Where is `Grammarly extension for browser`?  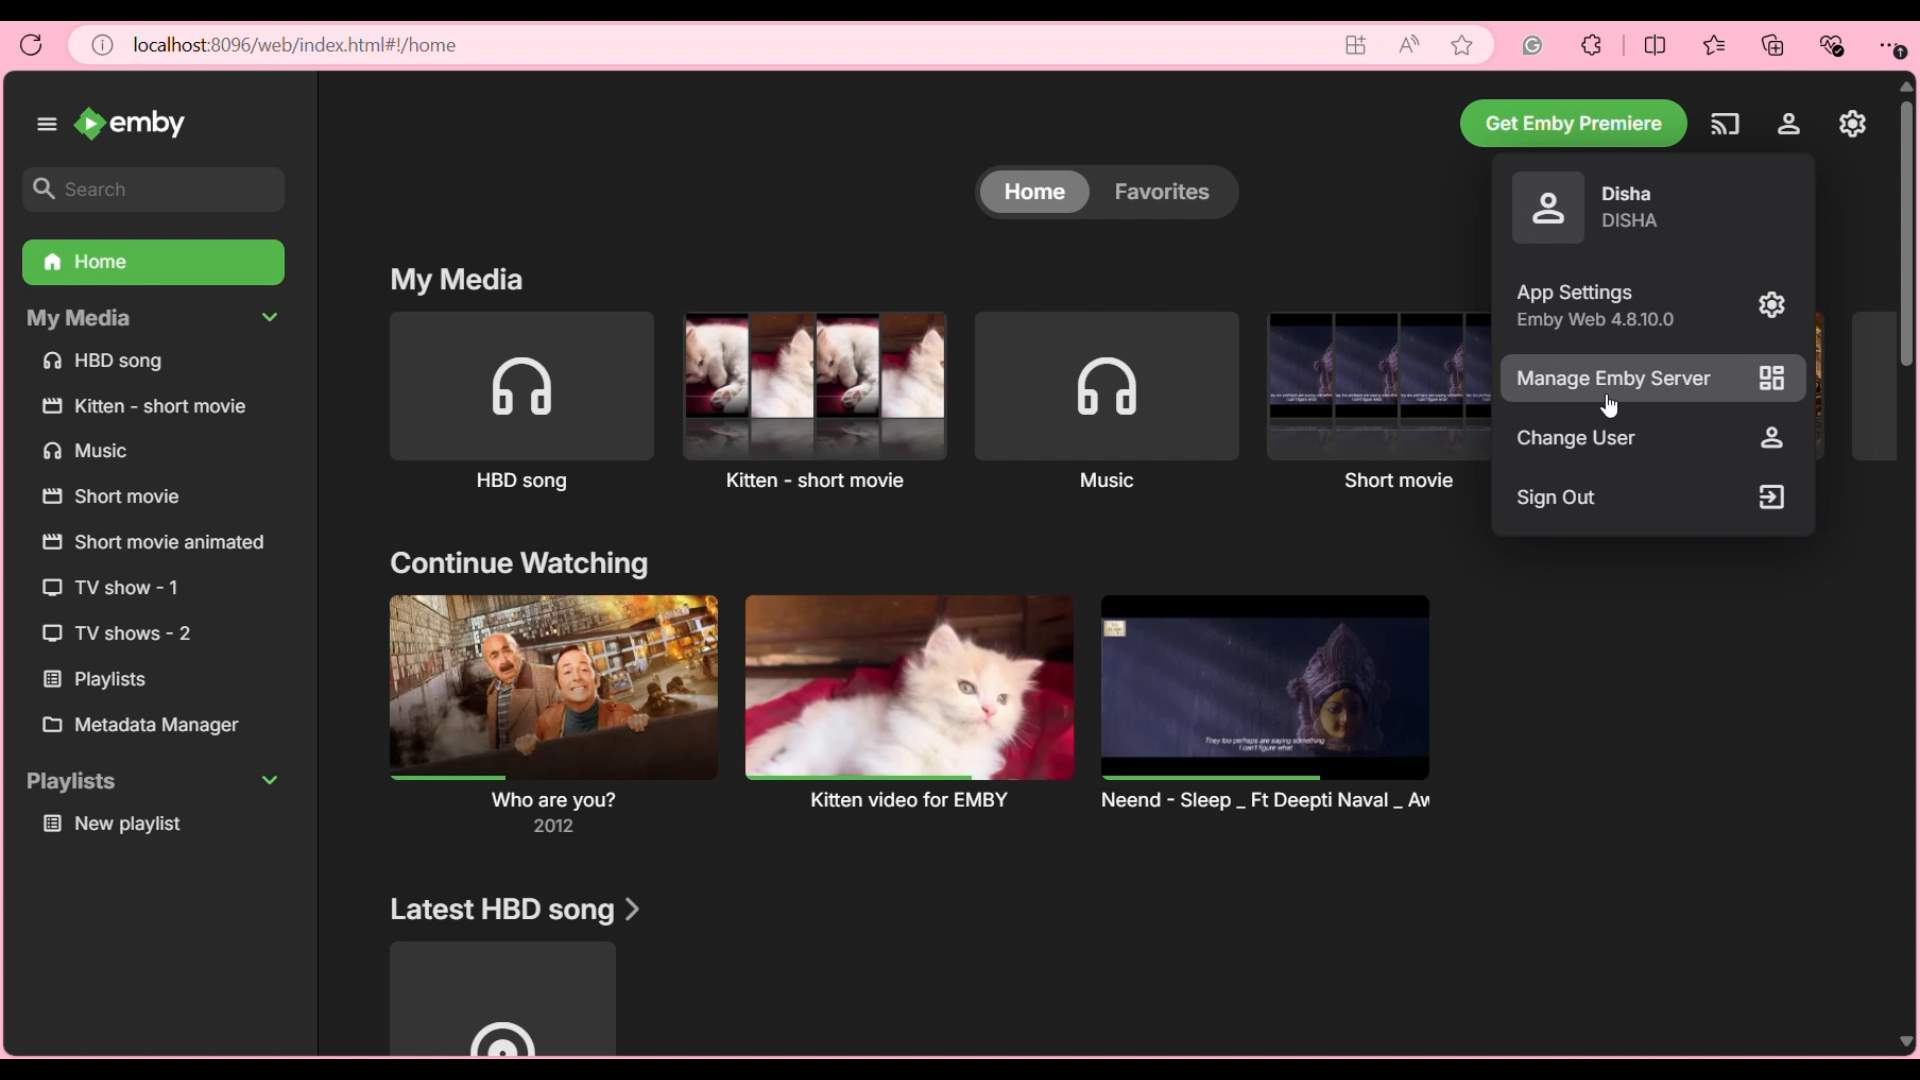
Grammarly extension for browser is located at coordinates (1533, 45).